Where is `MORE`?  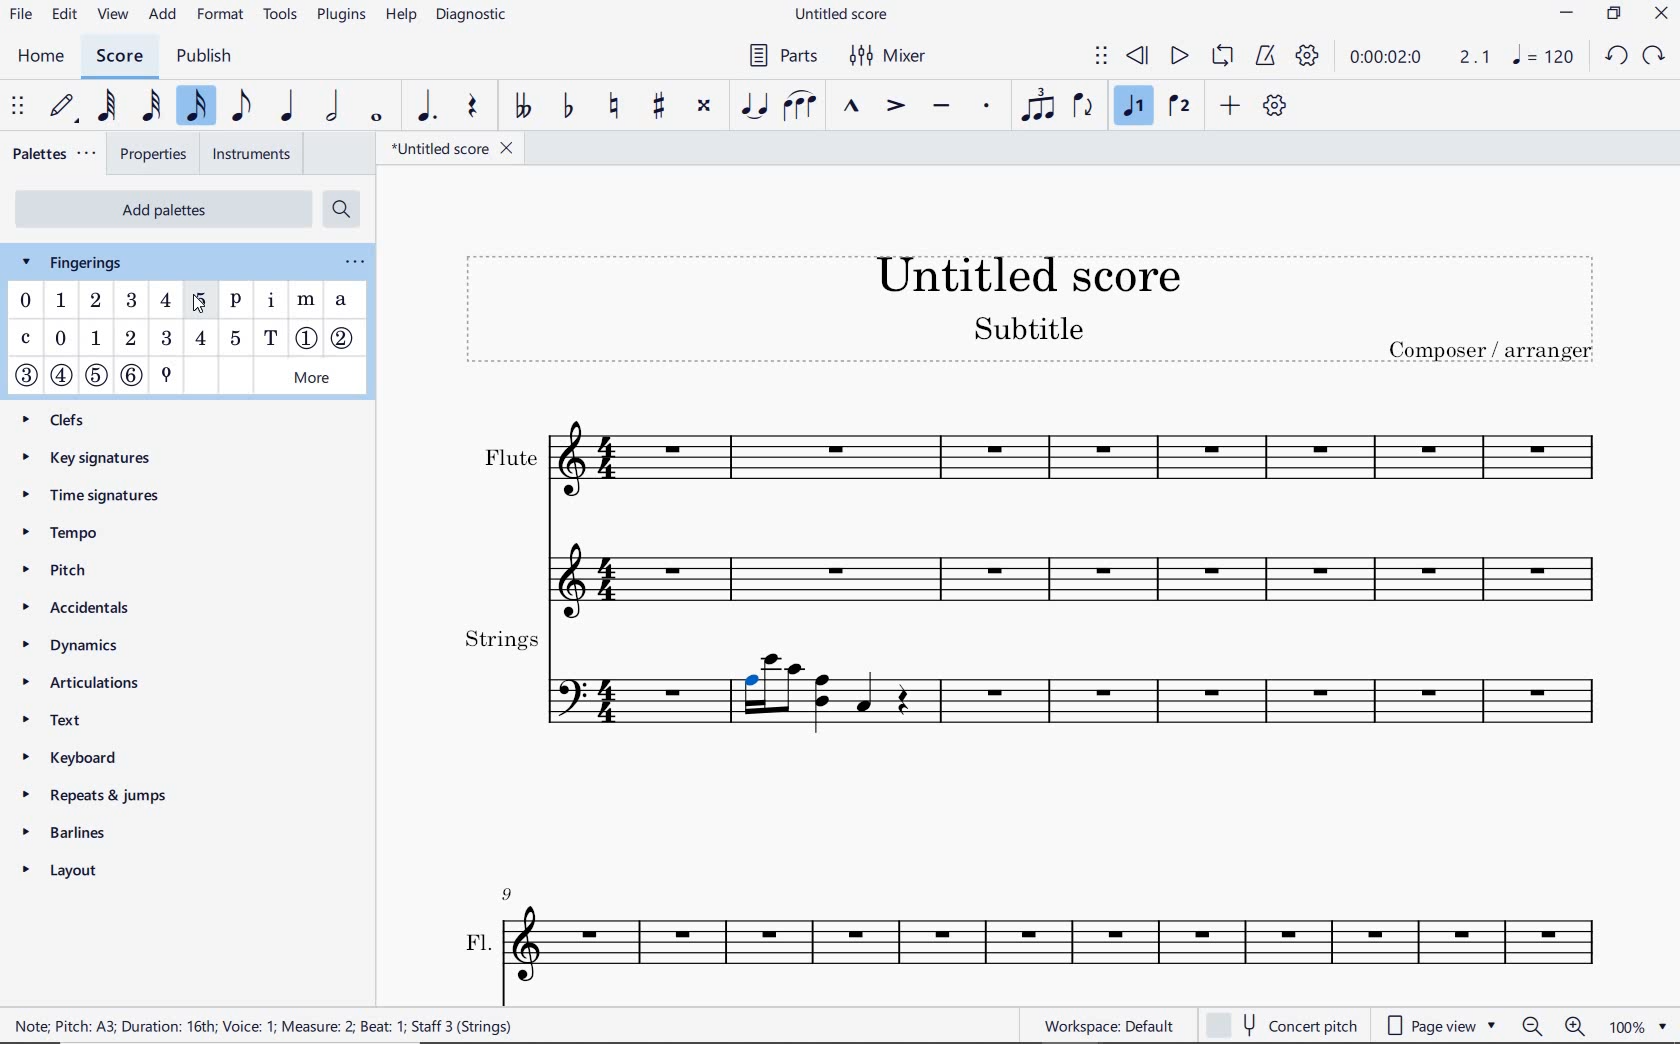
MORE is located at coordinates (312, 377).